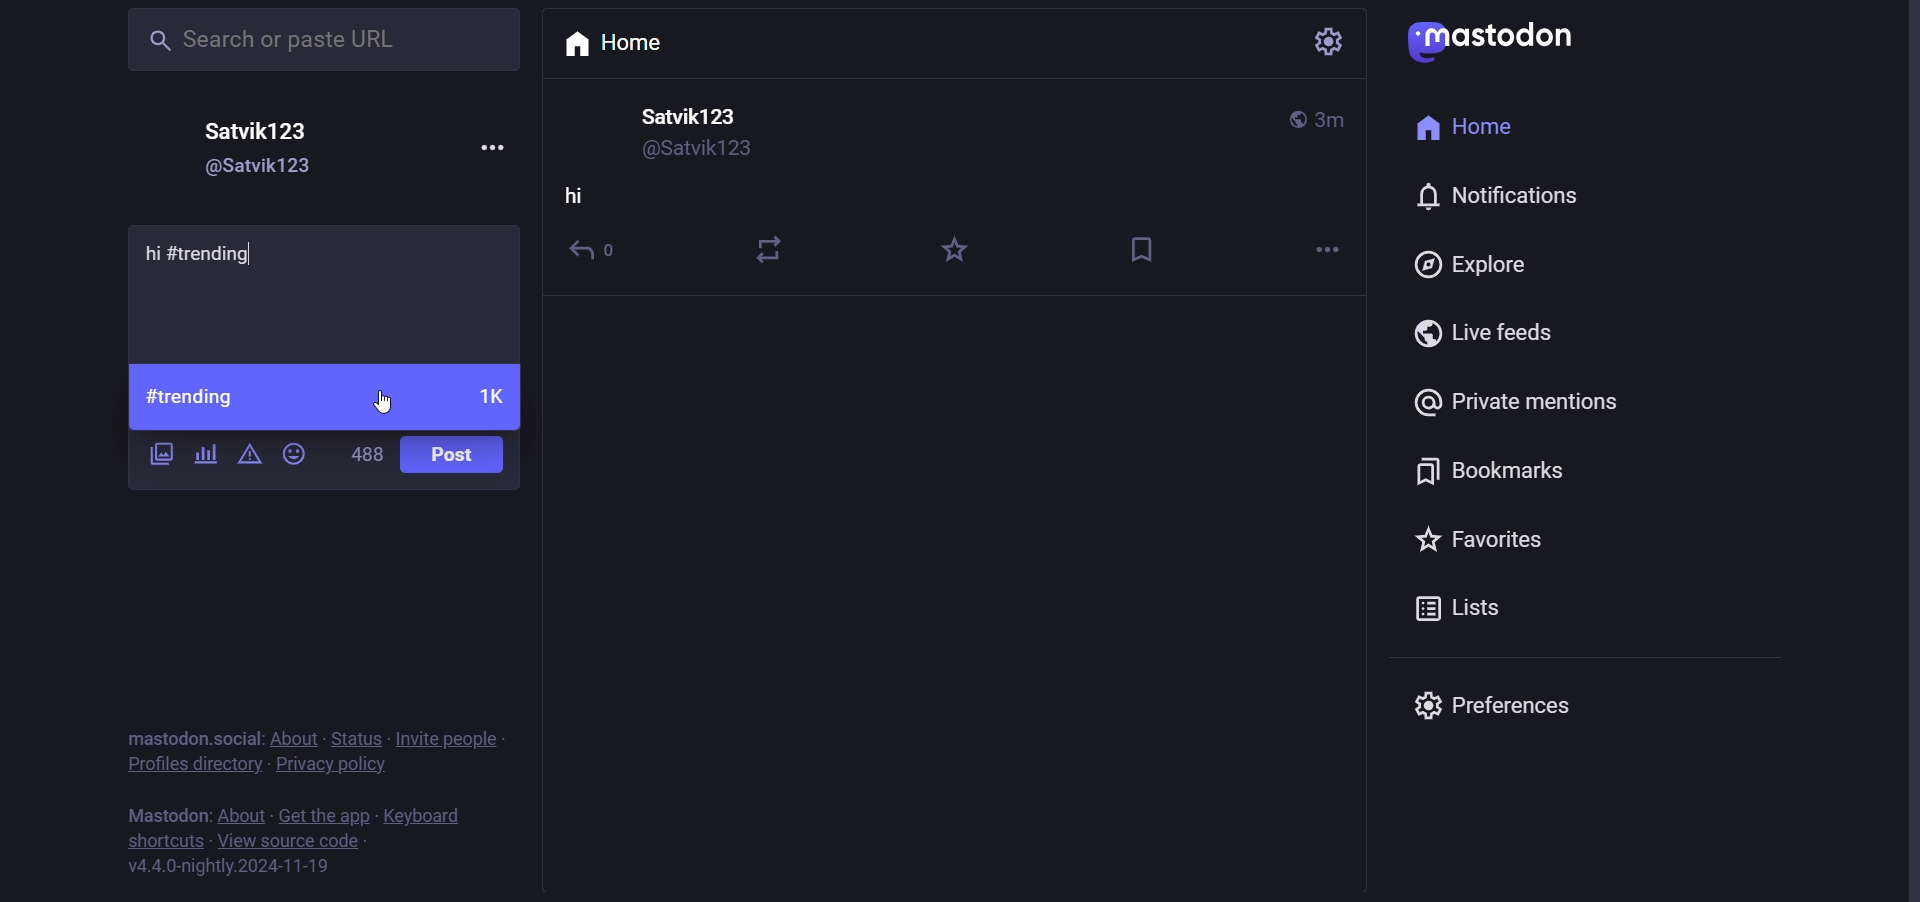  What do you see at coordinates (356, 740) in the screenshot?
I see `status` at bounding box center [356, 740].